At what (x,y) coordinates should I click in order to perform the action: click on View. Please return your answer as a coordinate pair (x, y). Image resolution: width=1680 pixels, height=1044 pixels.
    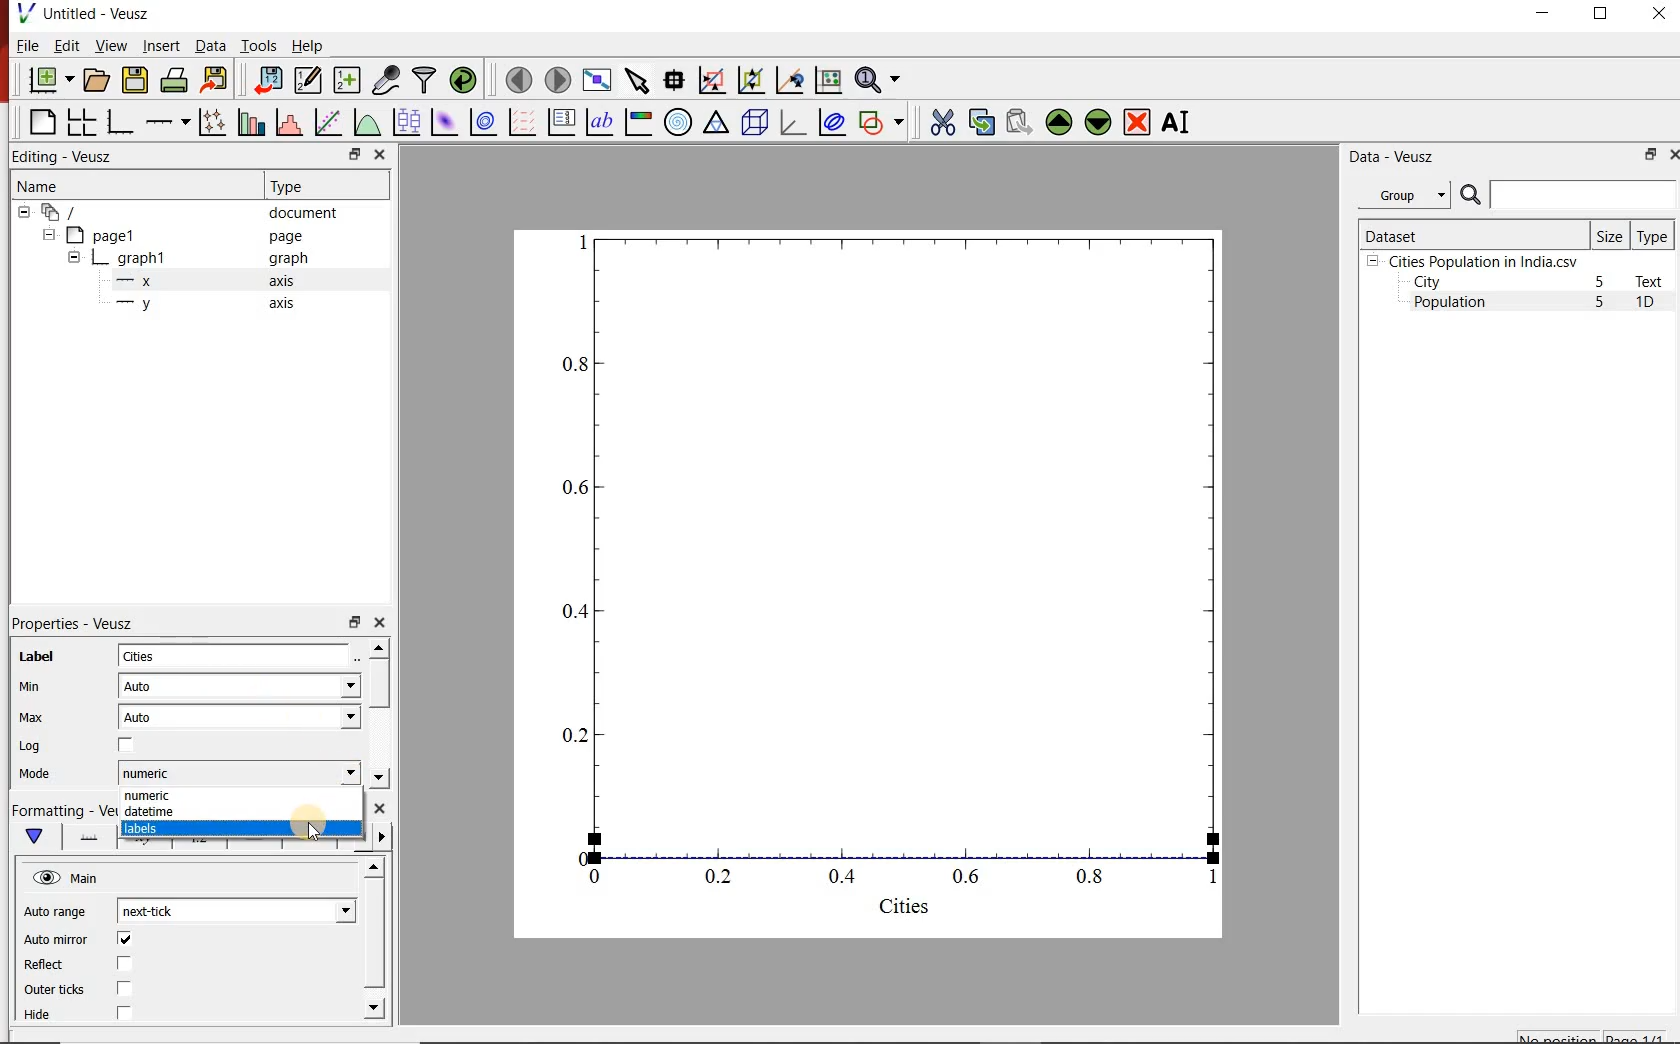
    Looking at the image, I should click on (107, 44).